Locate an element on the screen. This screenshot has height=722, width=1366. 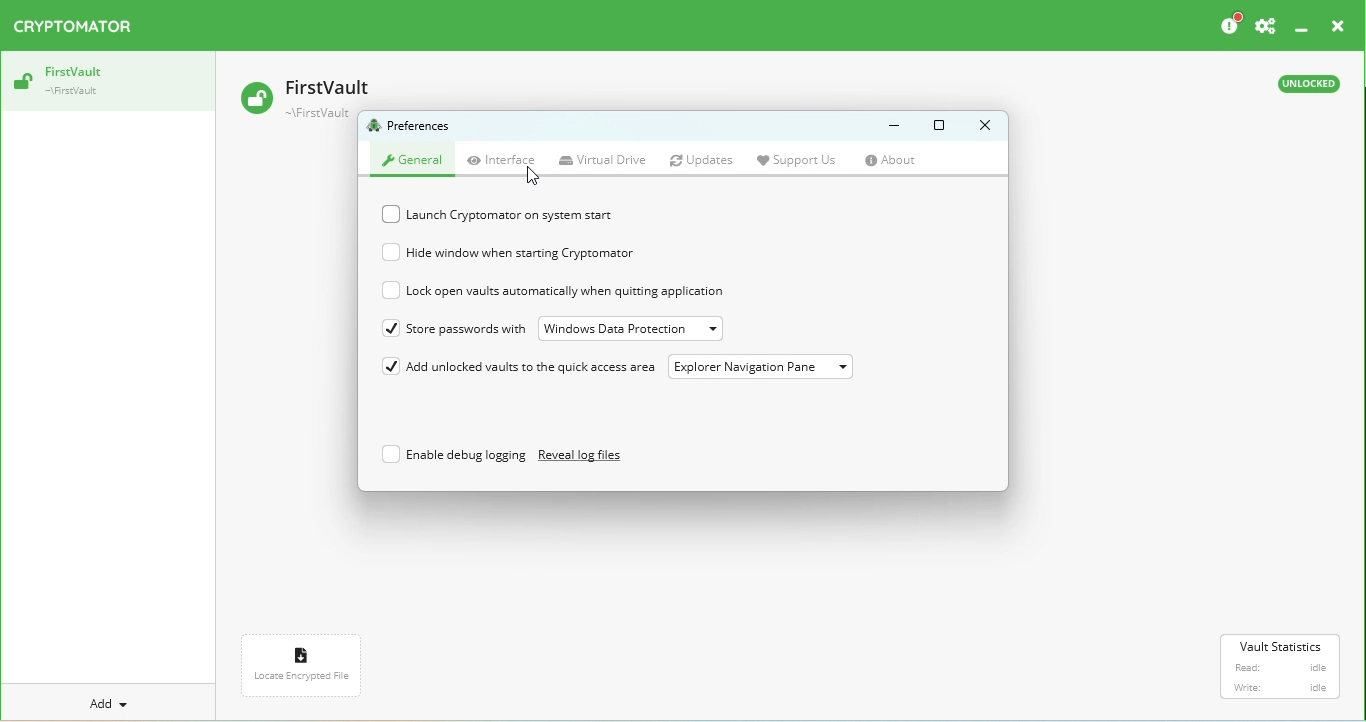
Cursor is located at coordinates (534, 180).